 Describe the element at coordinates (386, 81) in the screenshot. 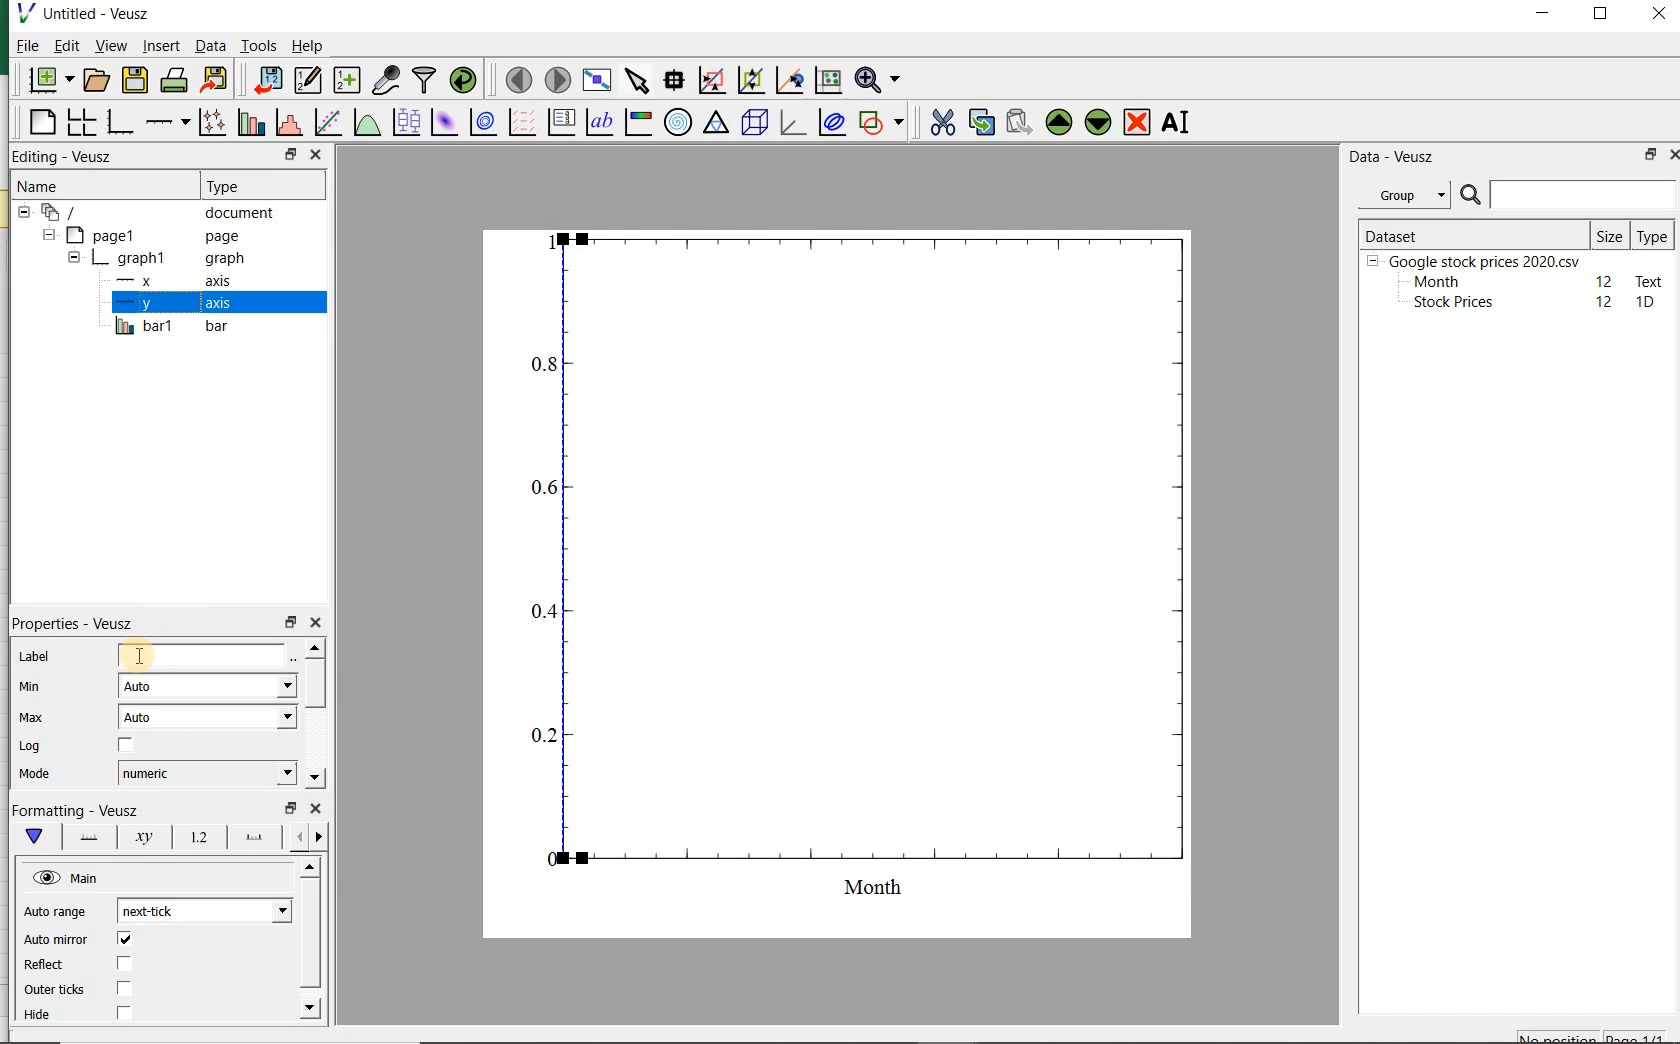

I see `capture remote data` at that location.